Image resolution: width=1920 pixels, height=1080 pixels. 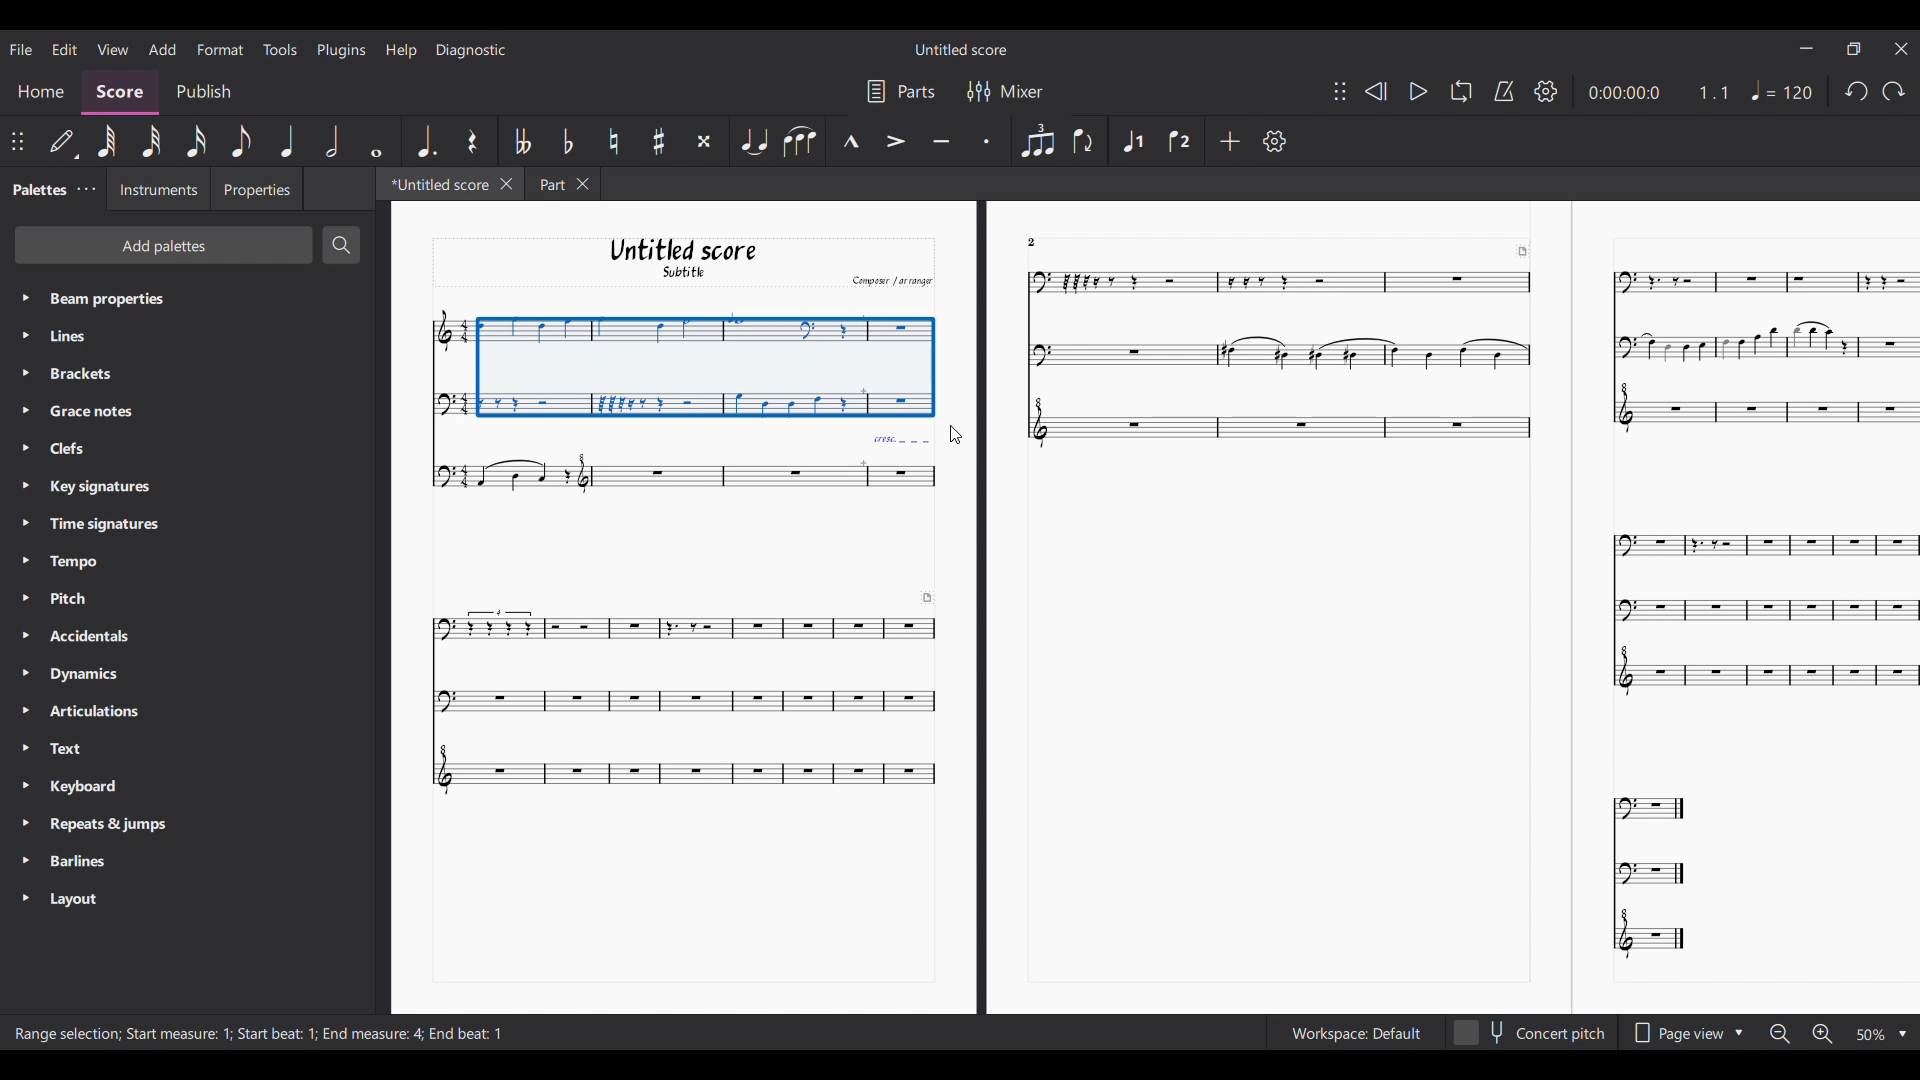 What do you see at coordinates (1742, 1031) in the screenshot?
I see `Drop down` at bounding box center [1742, 1031].